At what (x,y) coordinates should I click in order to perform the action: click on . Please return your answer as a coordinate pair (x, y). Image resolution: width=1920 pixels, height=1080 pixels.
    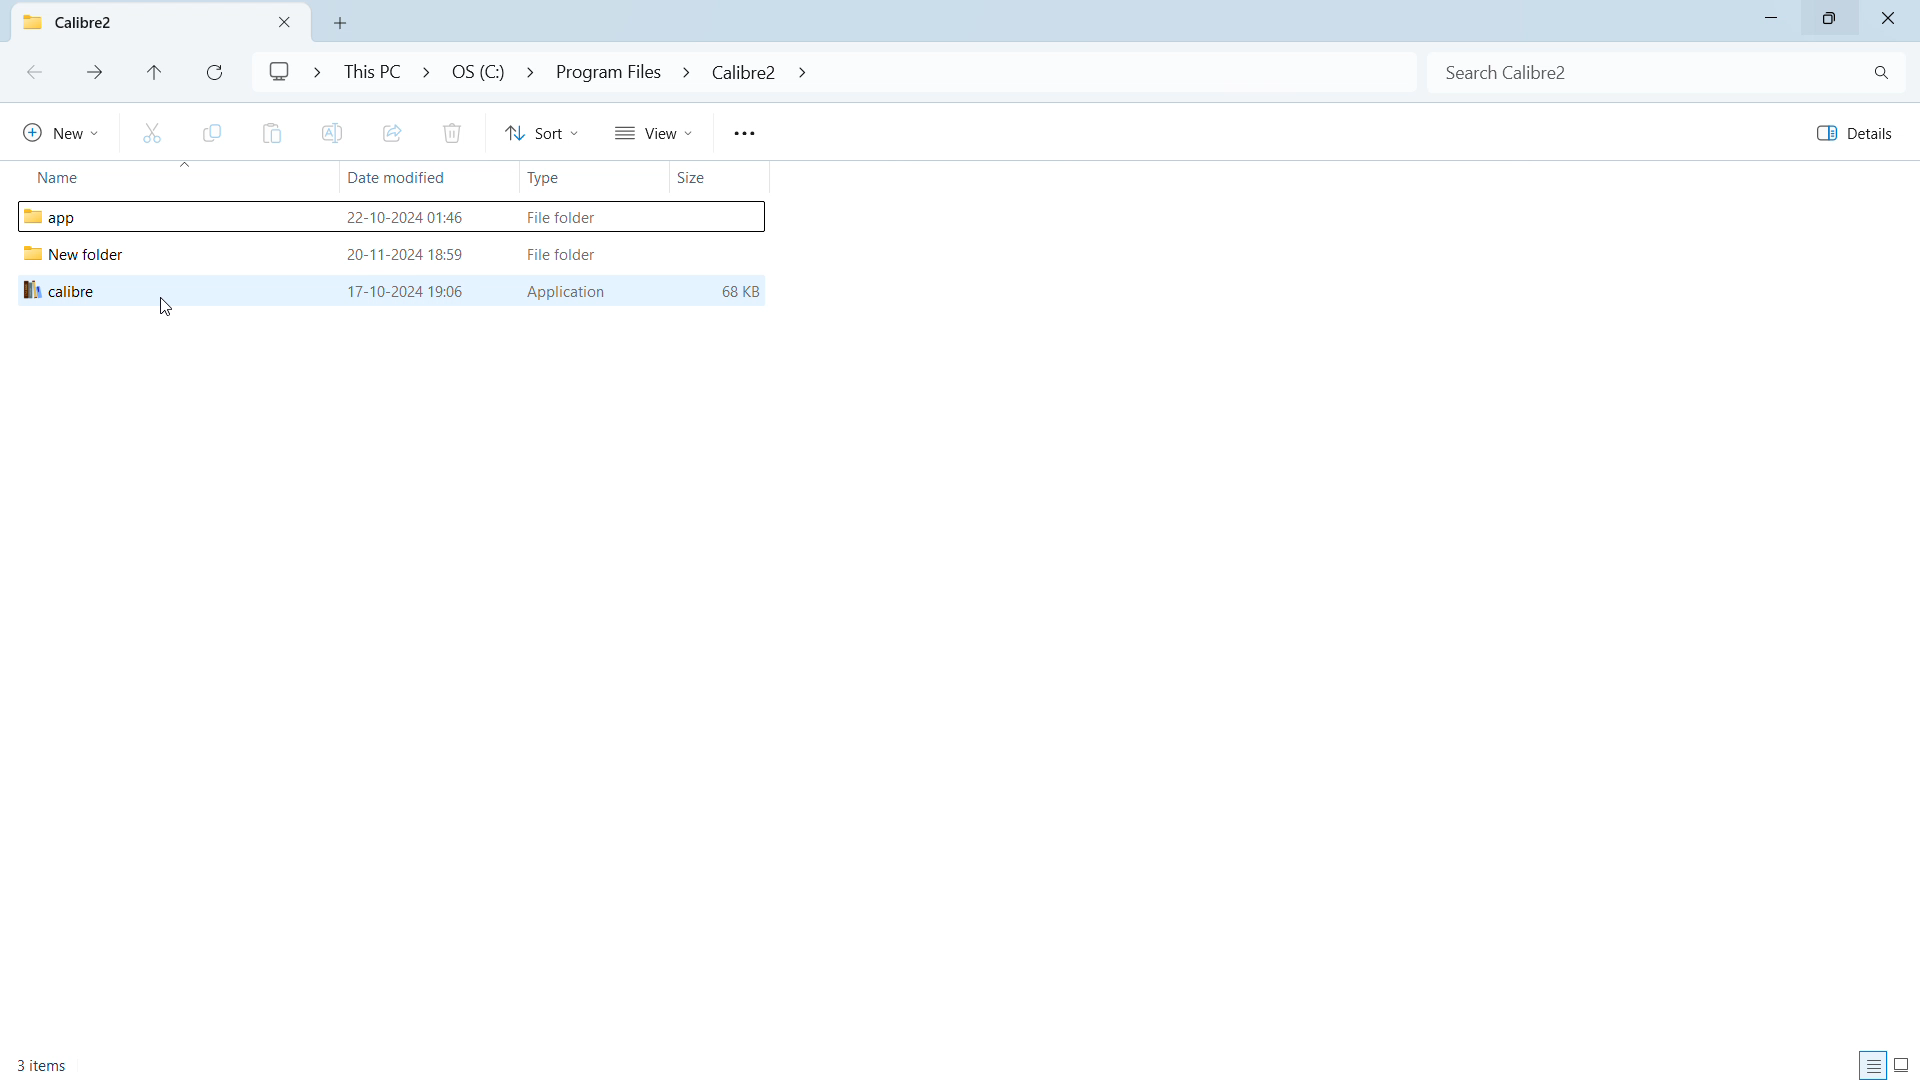
    Looking at the image, I should click on (168, 215).